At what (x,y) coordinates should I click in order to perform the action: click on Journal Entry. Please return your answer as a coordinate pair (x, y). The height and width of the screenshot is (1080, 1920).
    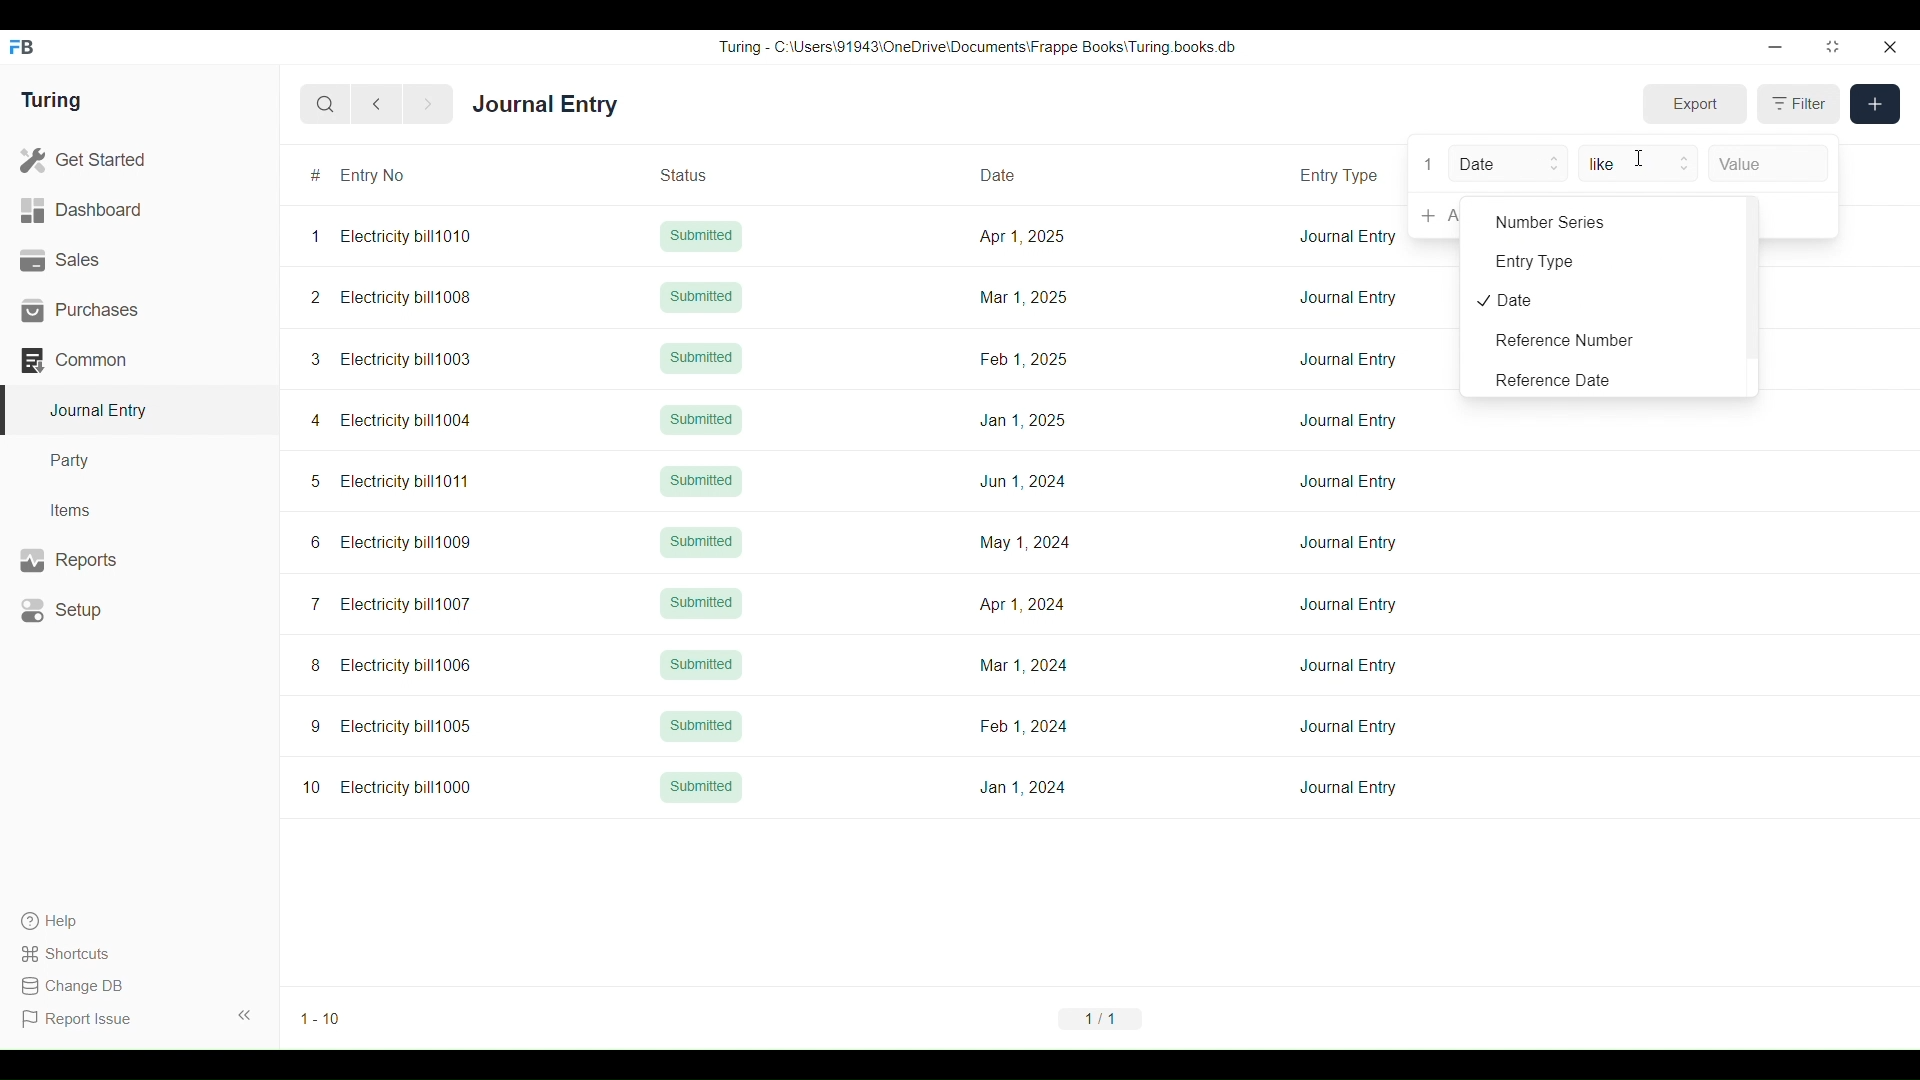
    Looking at the image, I should click on (1349, 543).